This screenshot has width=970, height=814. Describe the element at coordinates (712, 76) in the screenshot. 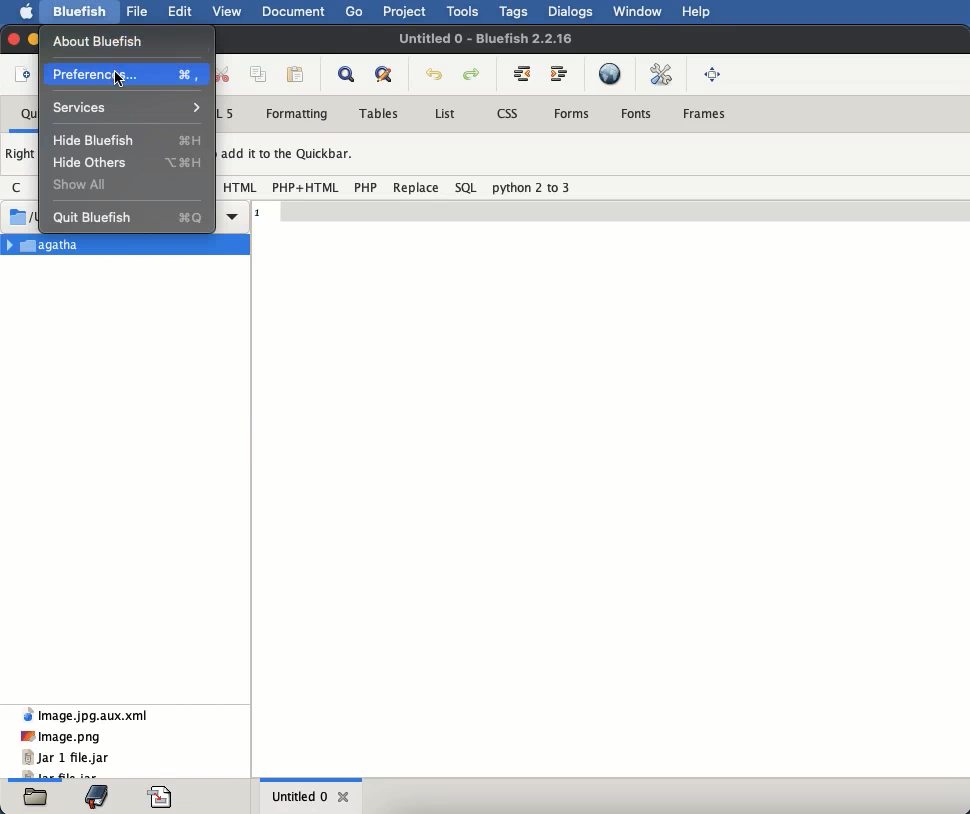

I see `full screen` at that location.